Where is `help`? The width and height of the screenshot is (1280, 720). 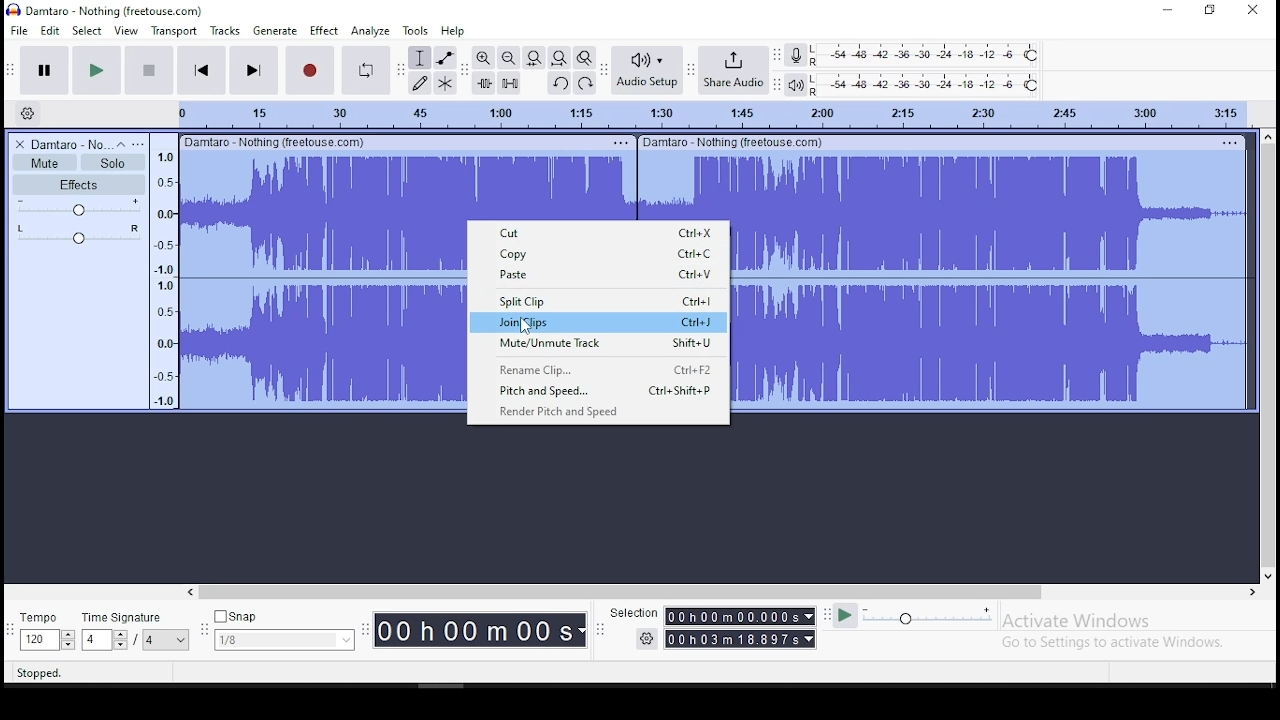
help is located at coordinates (453, 30).